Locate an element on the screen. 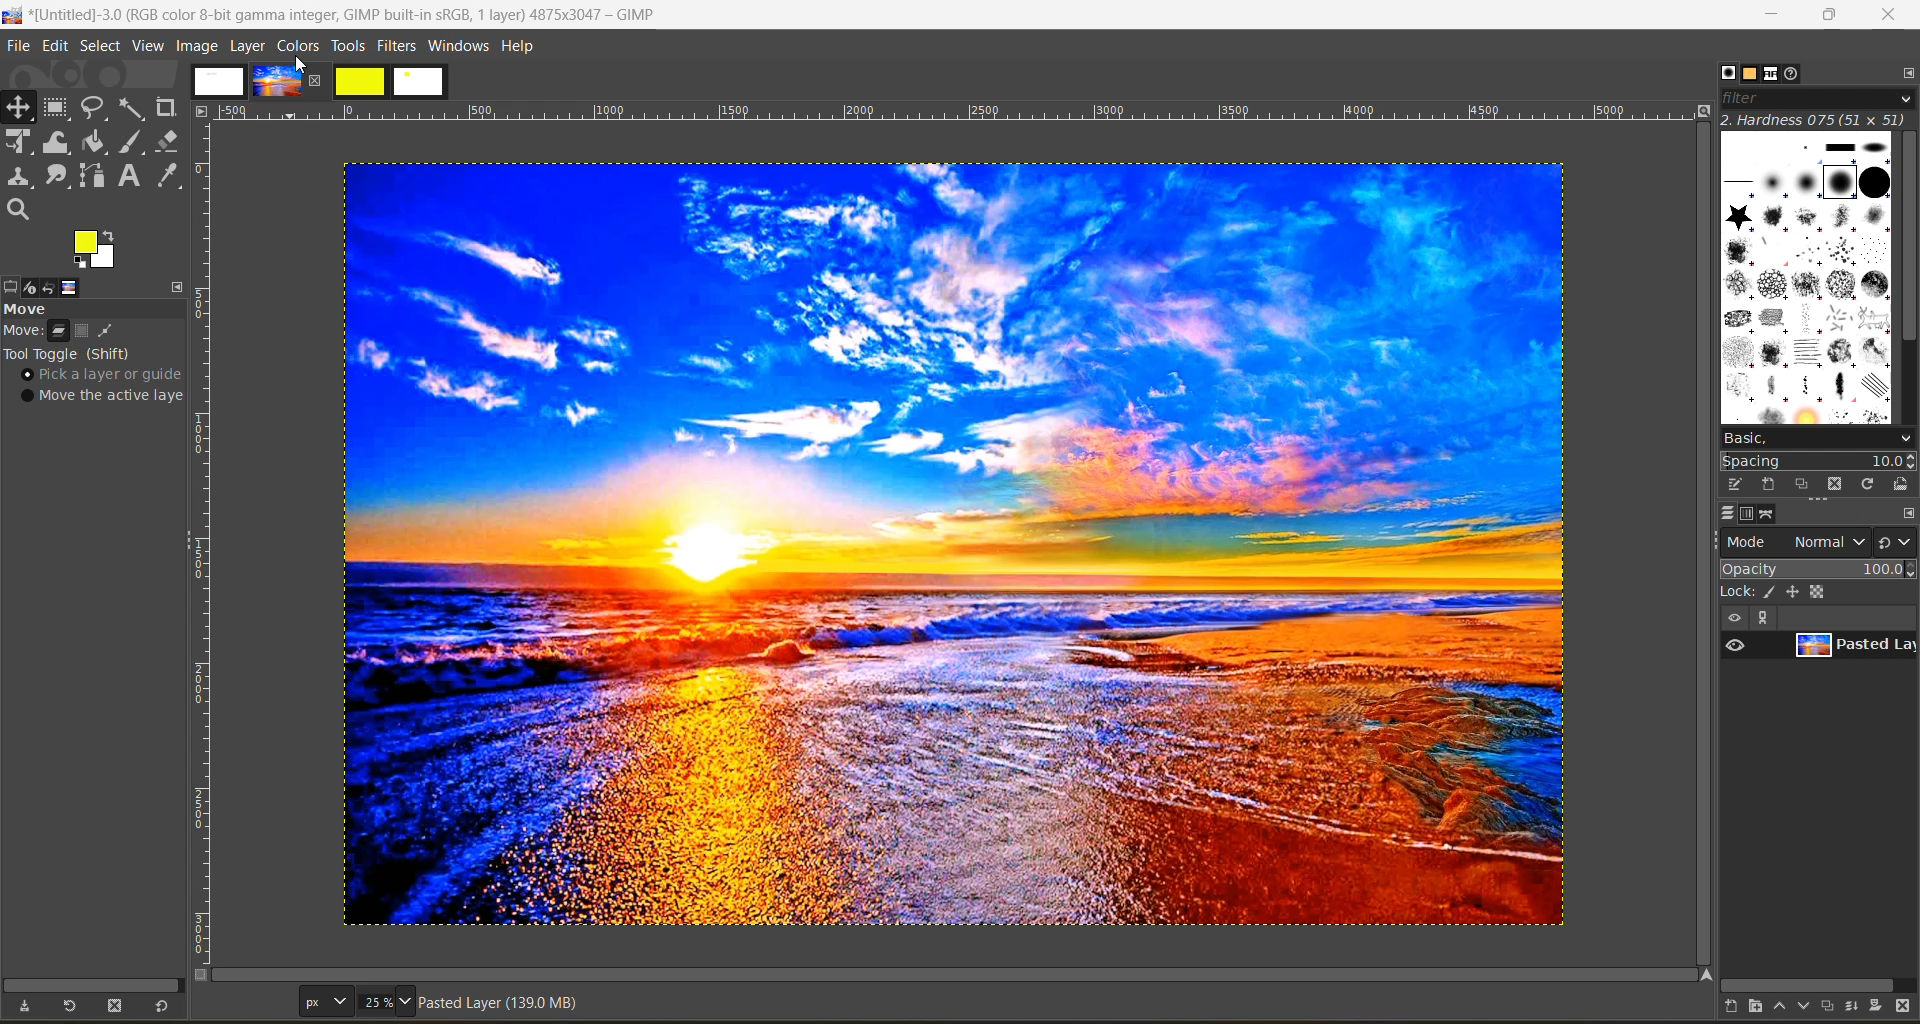 Image resolution: width=1920 pixels, height=1024 pixels. basic is located at coordinates (1817, 438).